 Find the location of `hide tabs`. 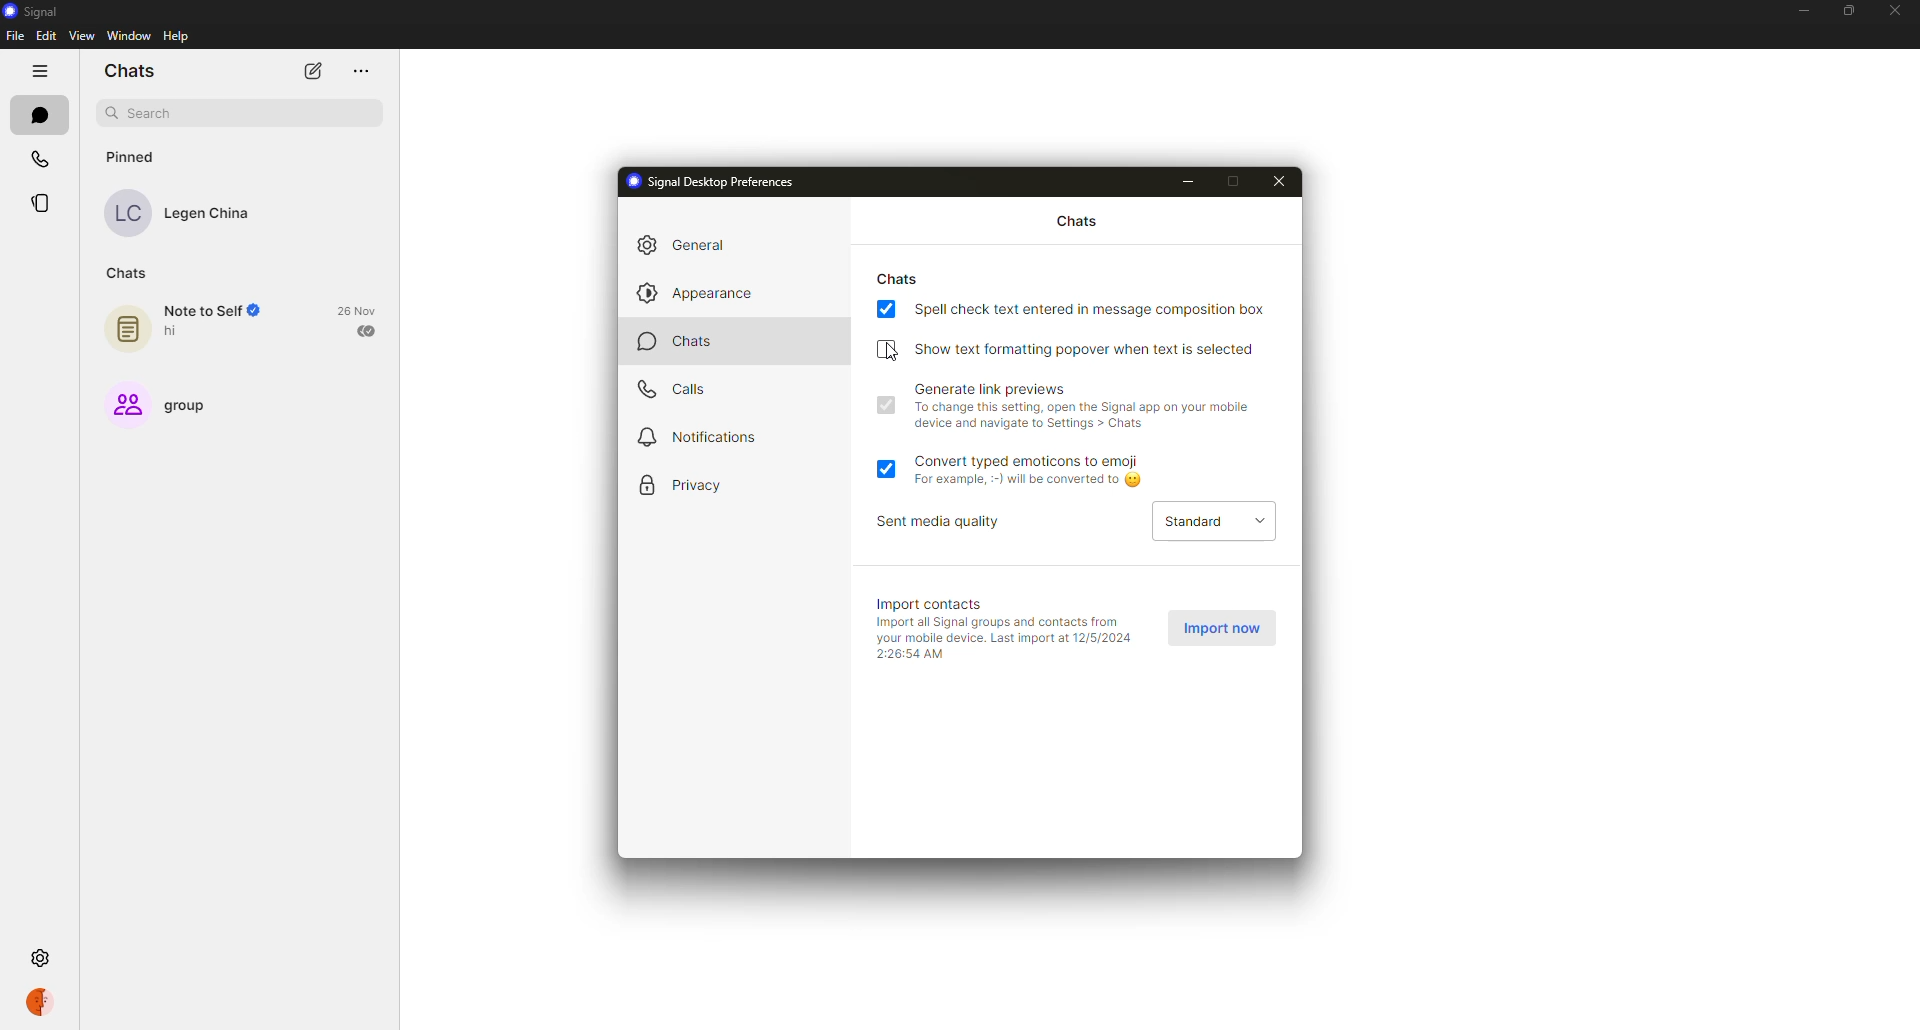

hide tabs is located at coordinates (39, 70).